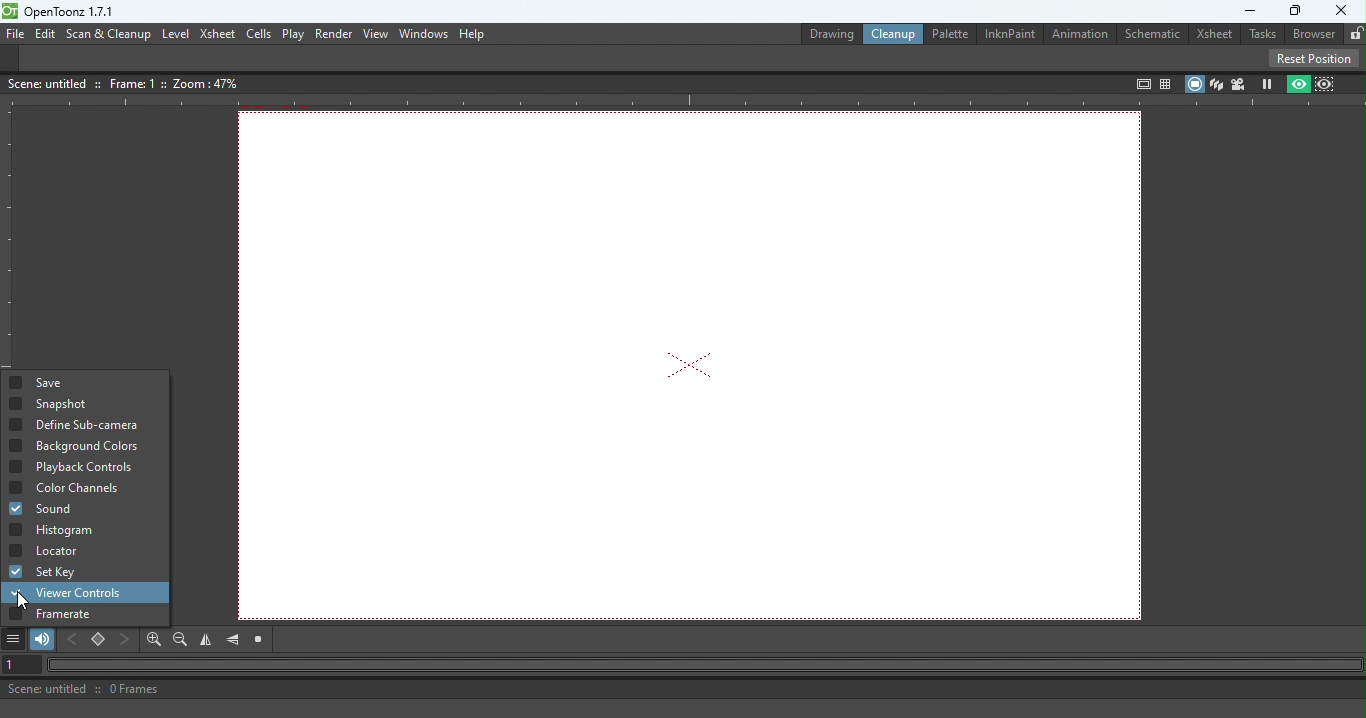 This screenshot has height=718, width=1366. Describe the element at coordinates (1261, 35) in the screenshot. I see `Tasks` at that location.